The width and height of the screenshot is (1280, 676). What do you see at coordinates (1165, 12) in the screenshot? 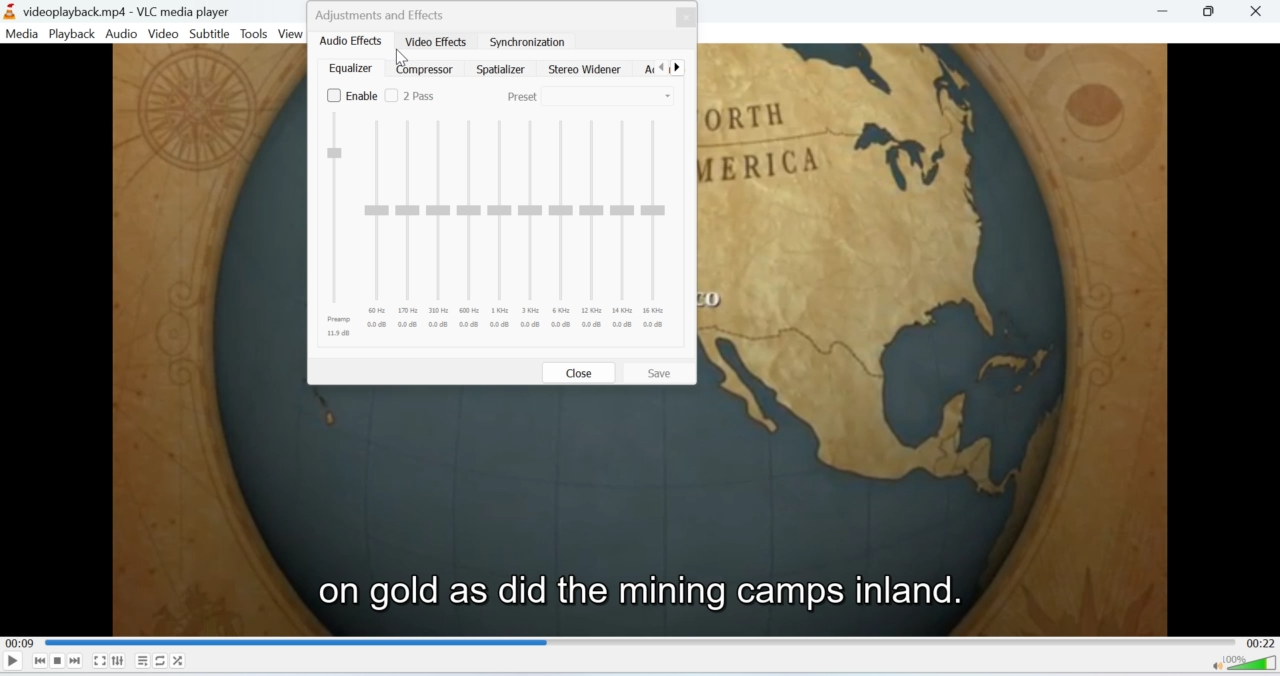
I see `minimise` at bounding box center [1165, 12].